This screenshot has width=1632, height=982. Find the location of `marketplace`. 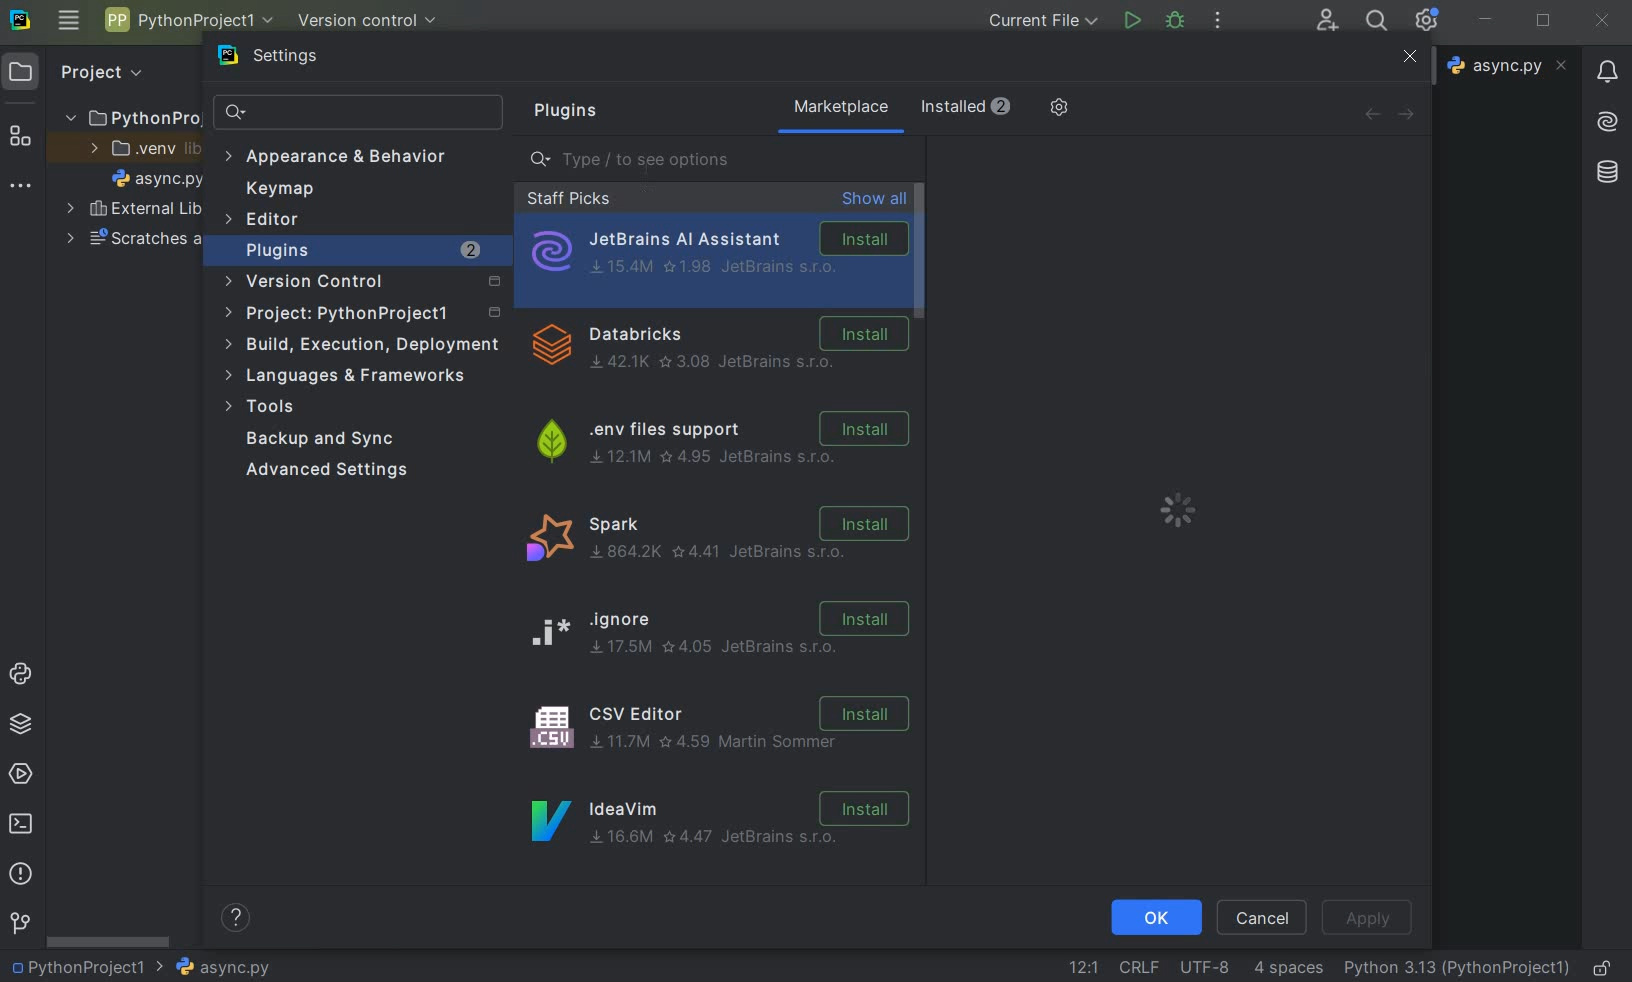

marketplace is located at coordinates (842, 107).